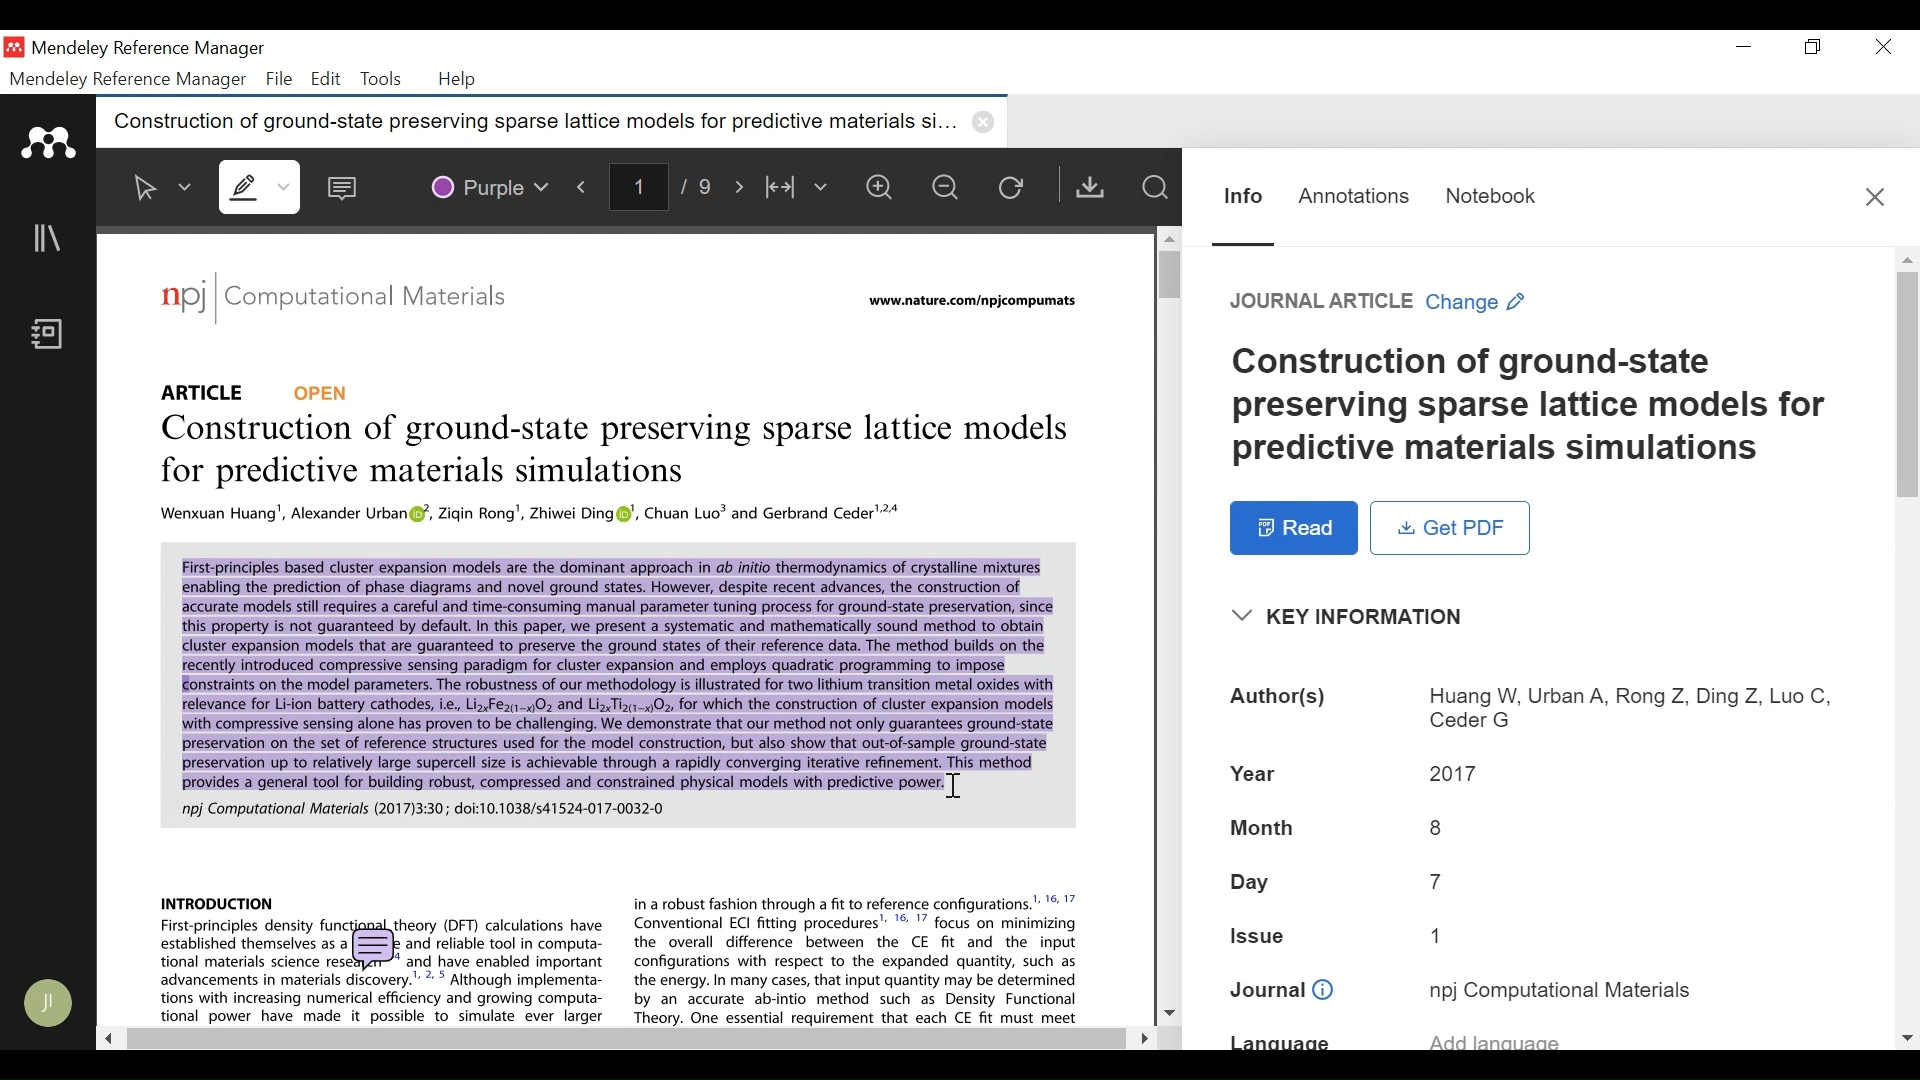 This screenshot has width=1920, height=1080. What do you see at coordinates (1169, 1010) in the screenshot?
I see `Scroll down` at bounding box center [1169, 1010].